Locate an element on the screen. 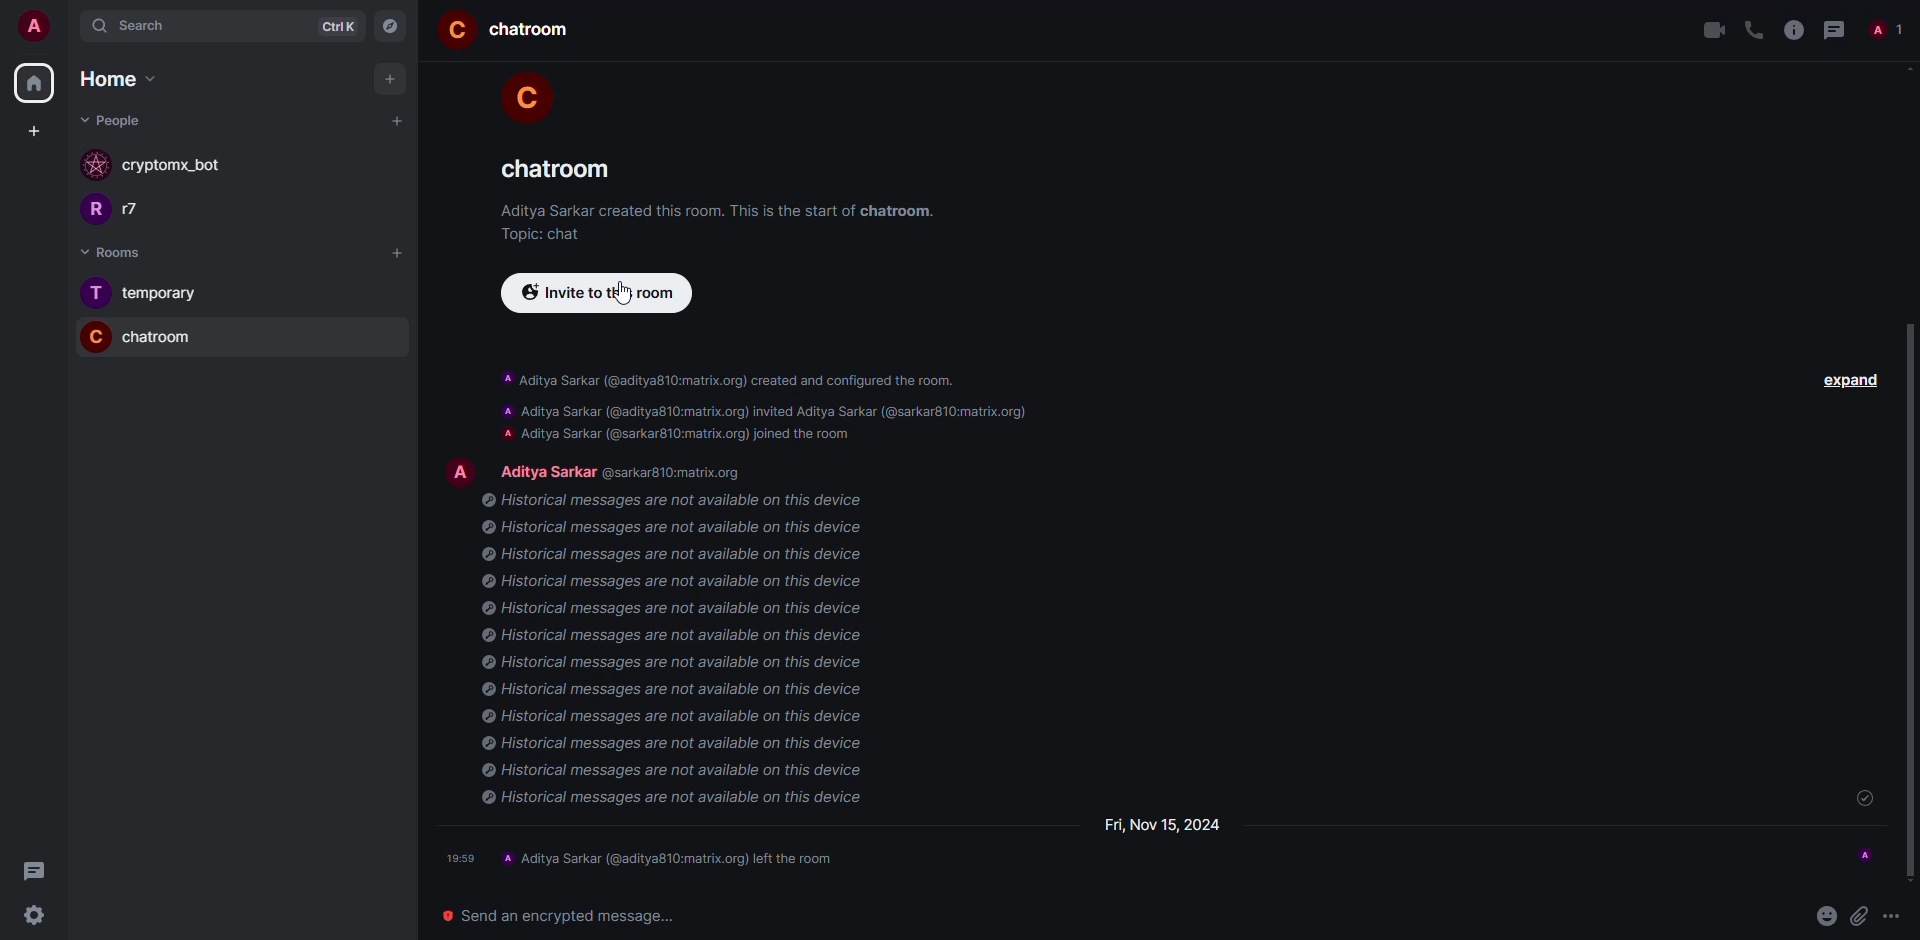 The width and height of the screenshot is (1920, 940). create space is located at coordinates (30, 130).